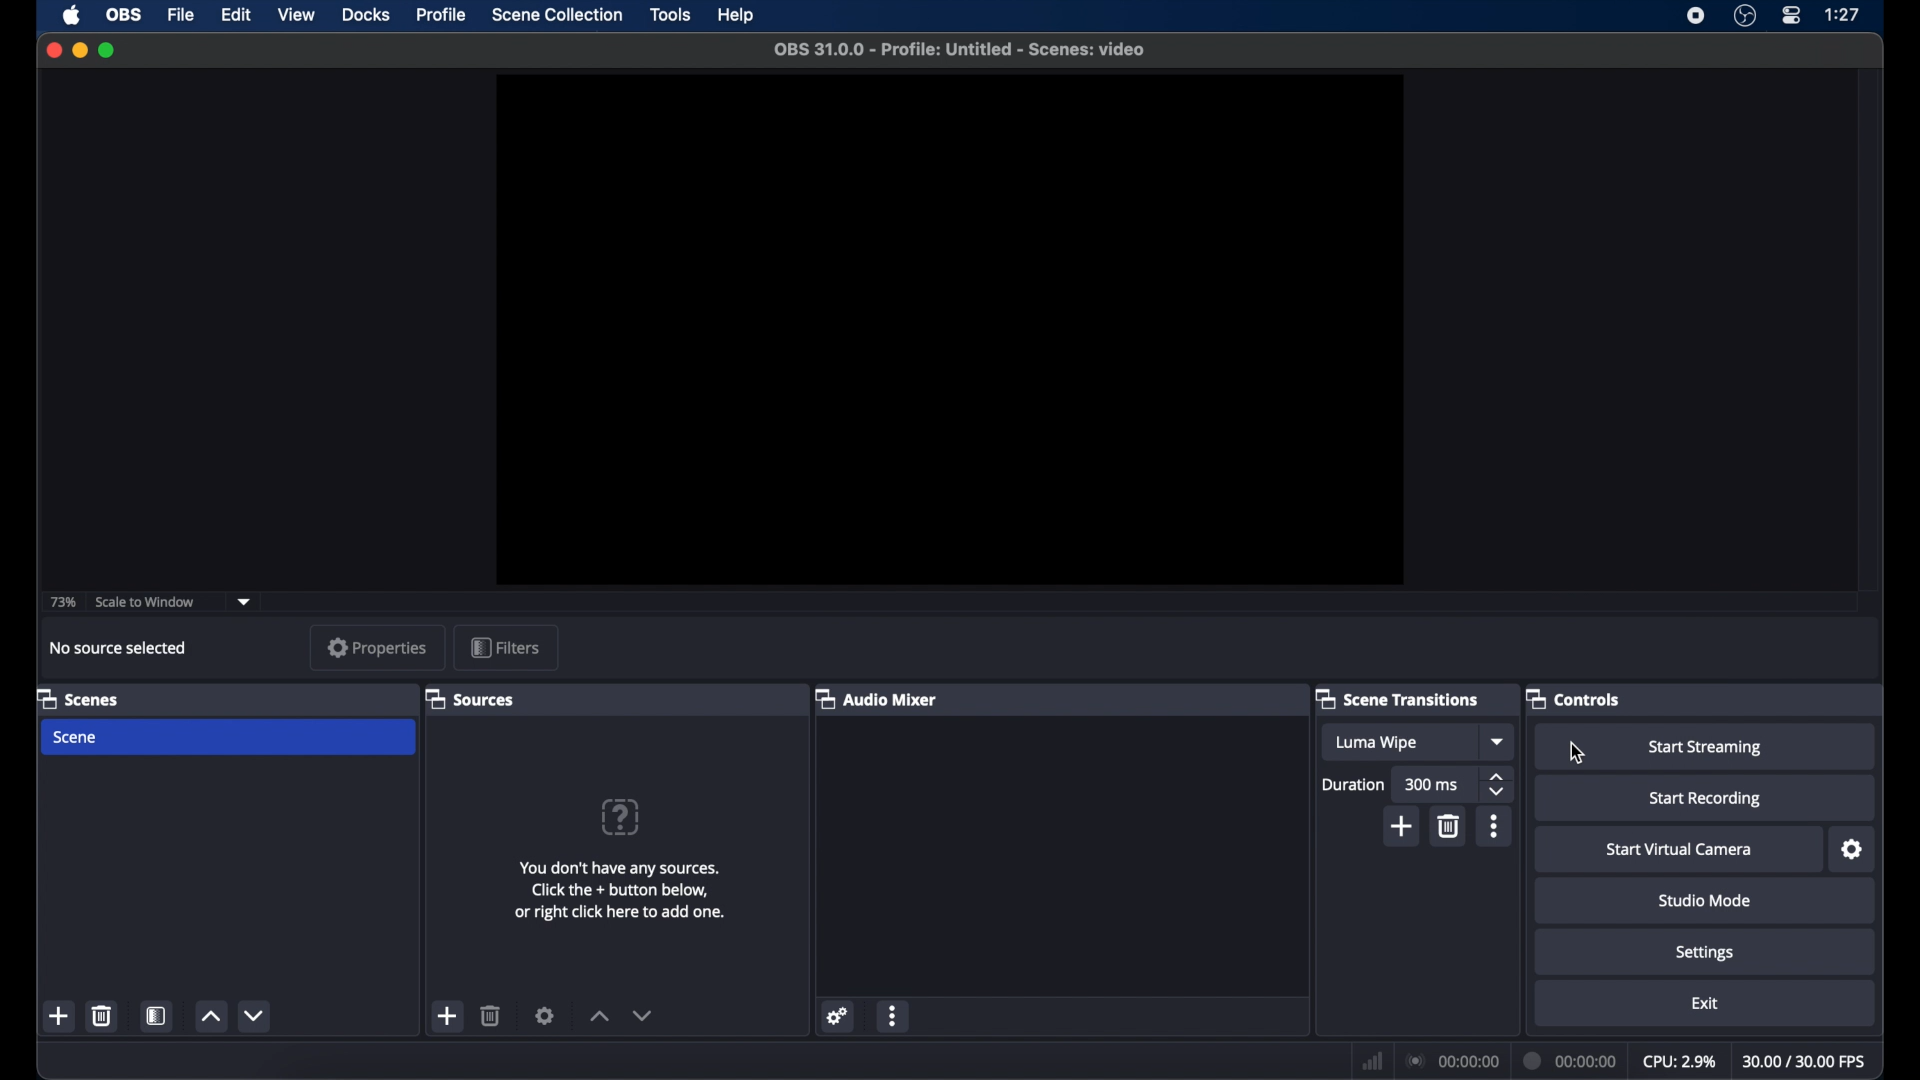 This screenshot has height=1080, width=1920. Describe the element at coordinates (109, 50) in the screenshot. I see `maximize` at that location.